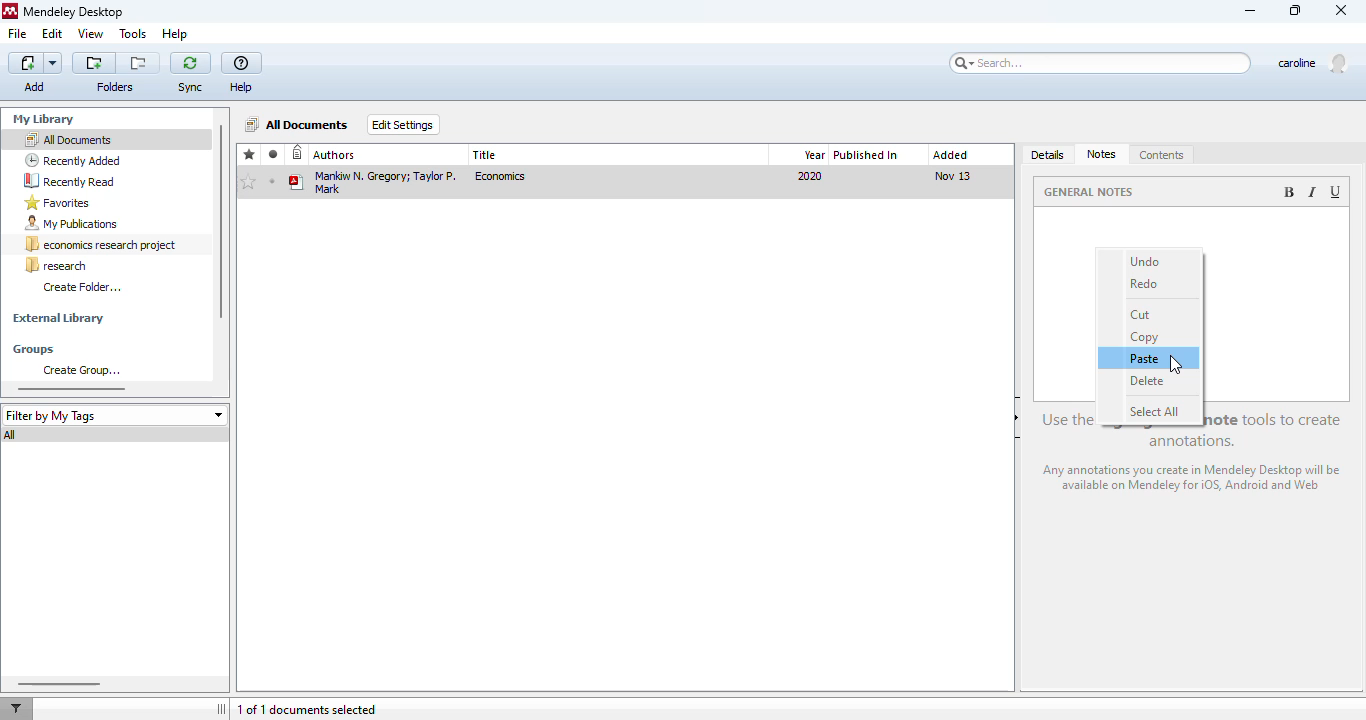 The image size is (1366, 720). Describe the element at coordinates (502, 176) in the screenshot. I see `economics` at that location.